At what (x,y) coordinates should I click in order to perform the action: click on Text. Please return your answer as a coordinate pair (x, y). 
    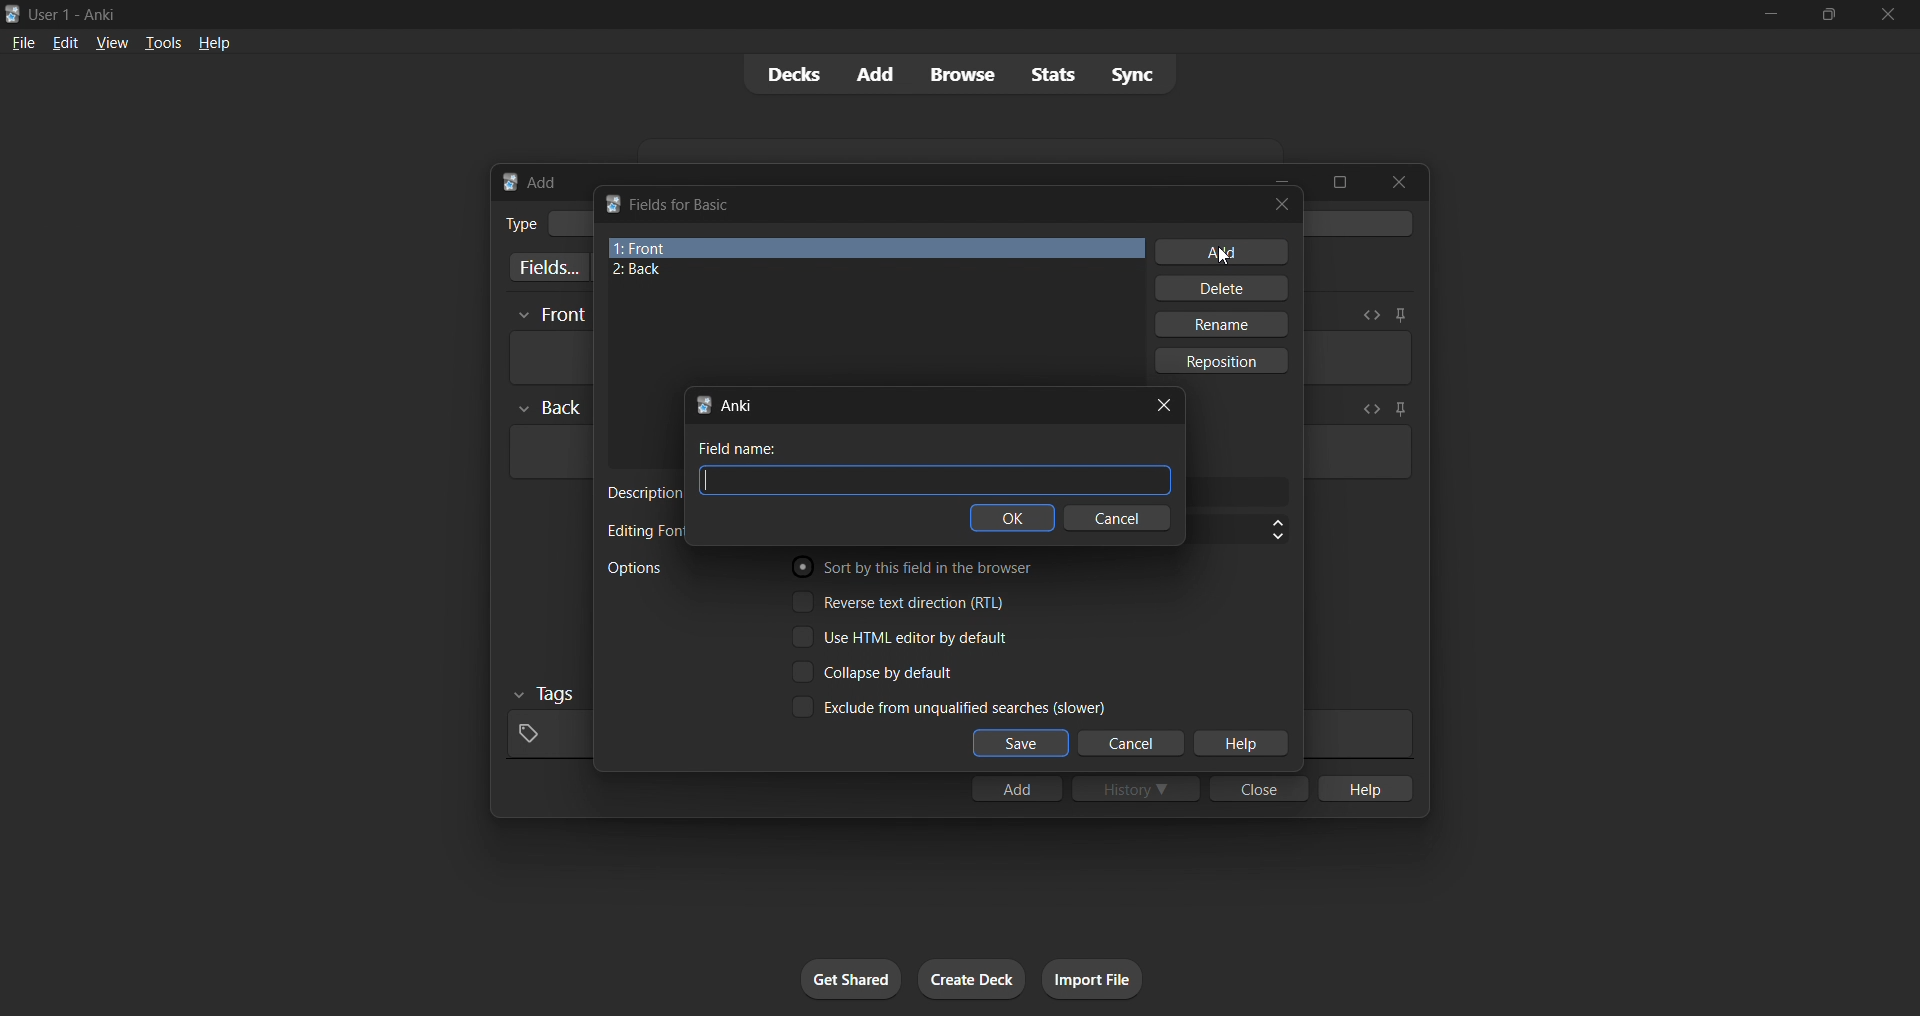
    Looking at the image, I should click on (643, 493).